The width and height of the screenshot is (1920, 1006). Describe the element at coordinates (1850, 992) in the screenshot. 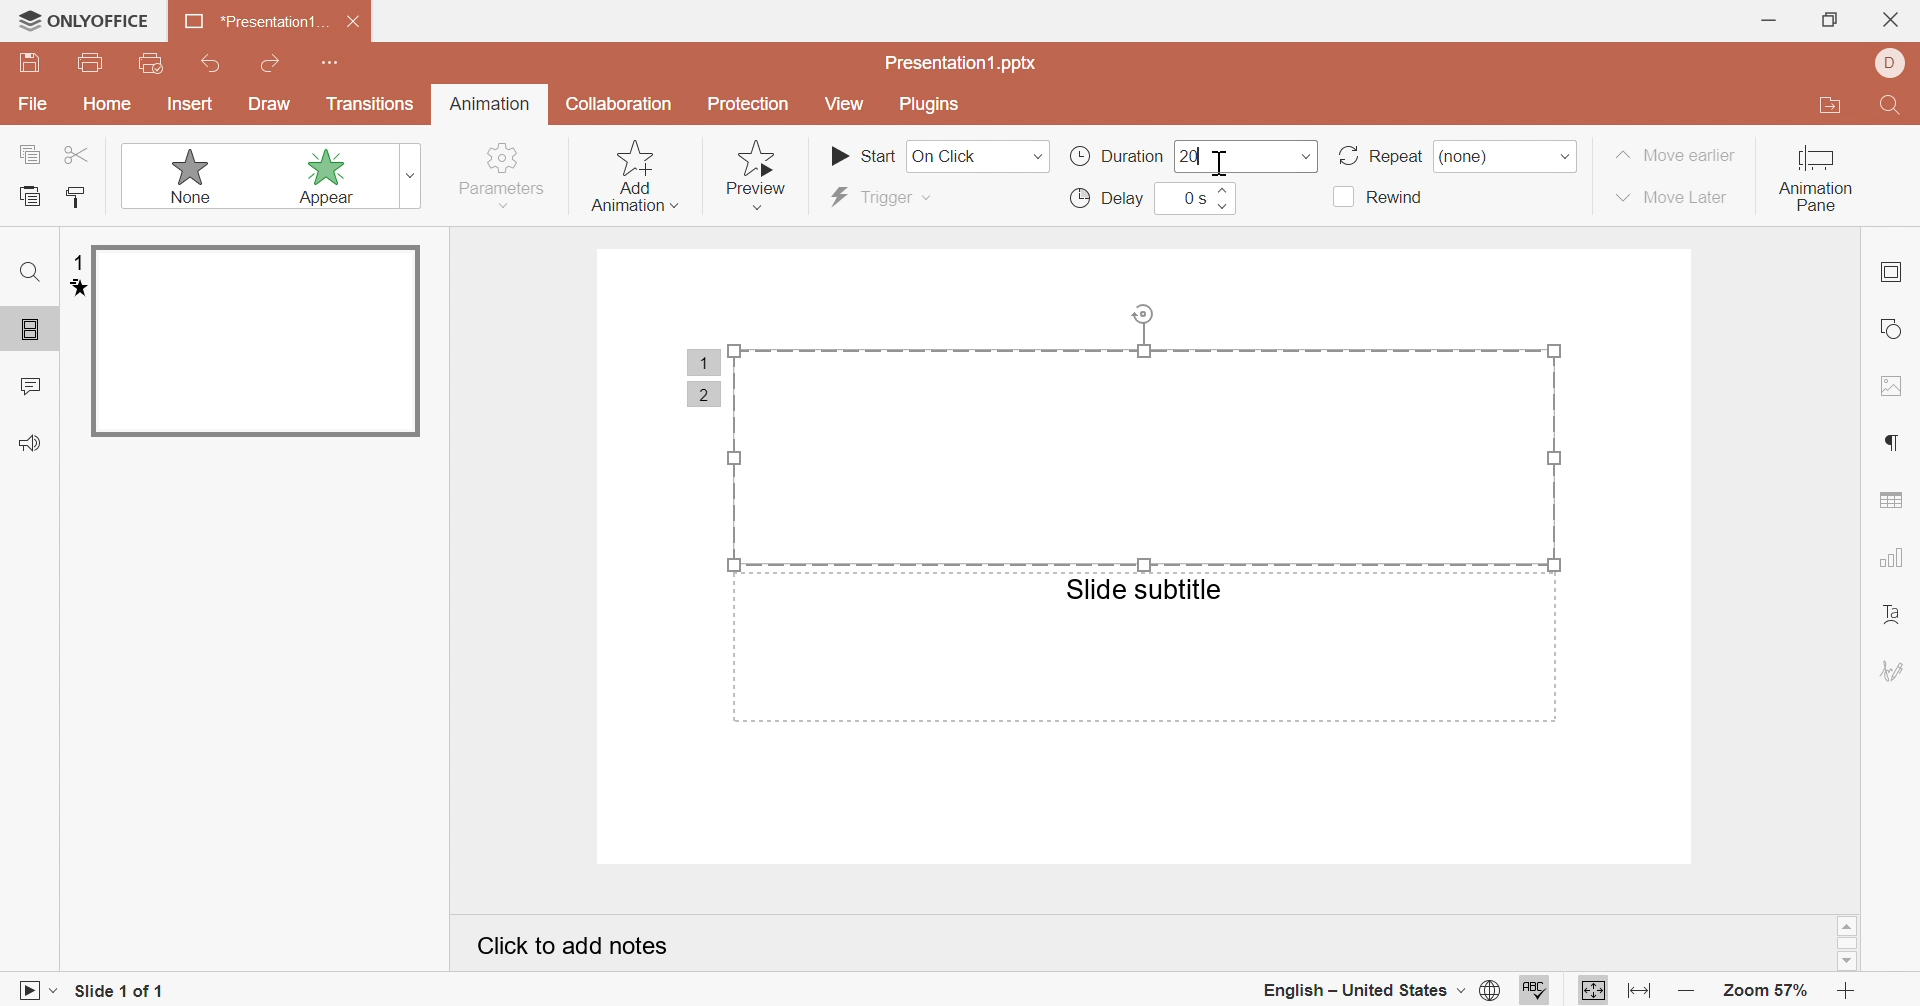

I see `zoom in` at that location.